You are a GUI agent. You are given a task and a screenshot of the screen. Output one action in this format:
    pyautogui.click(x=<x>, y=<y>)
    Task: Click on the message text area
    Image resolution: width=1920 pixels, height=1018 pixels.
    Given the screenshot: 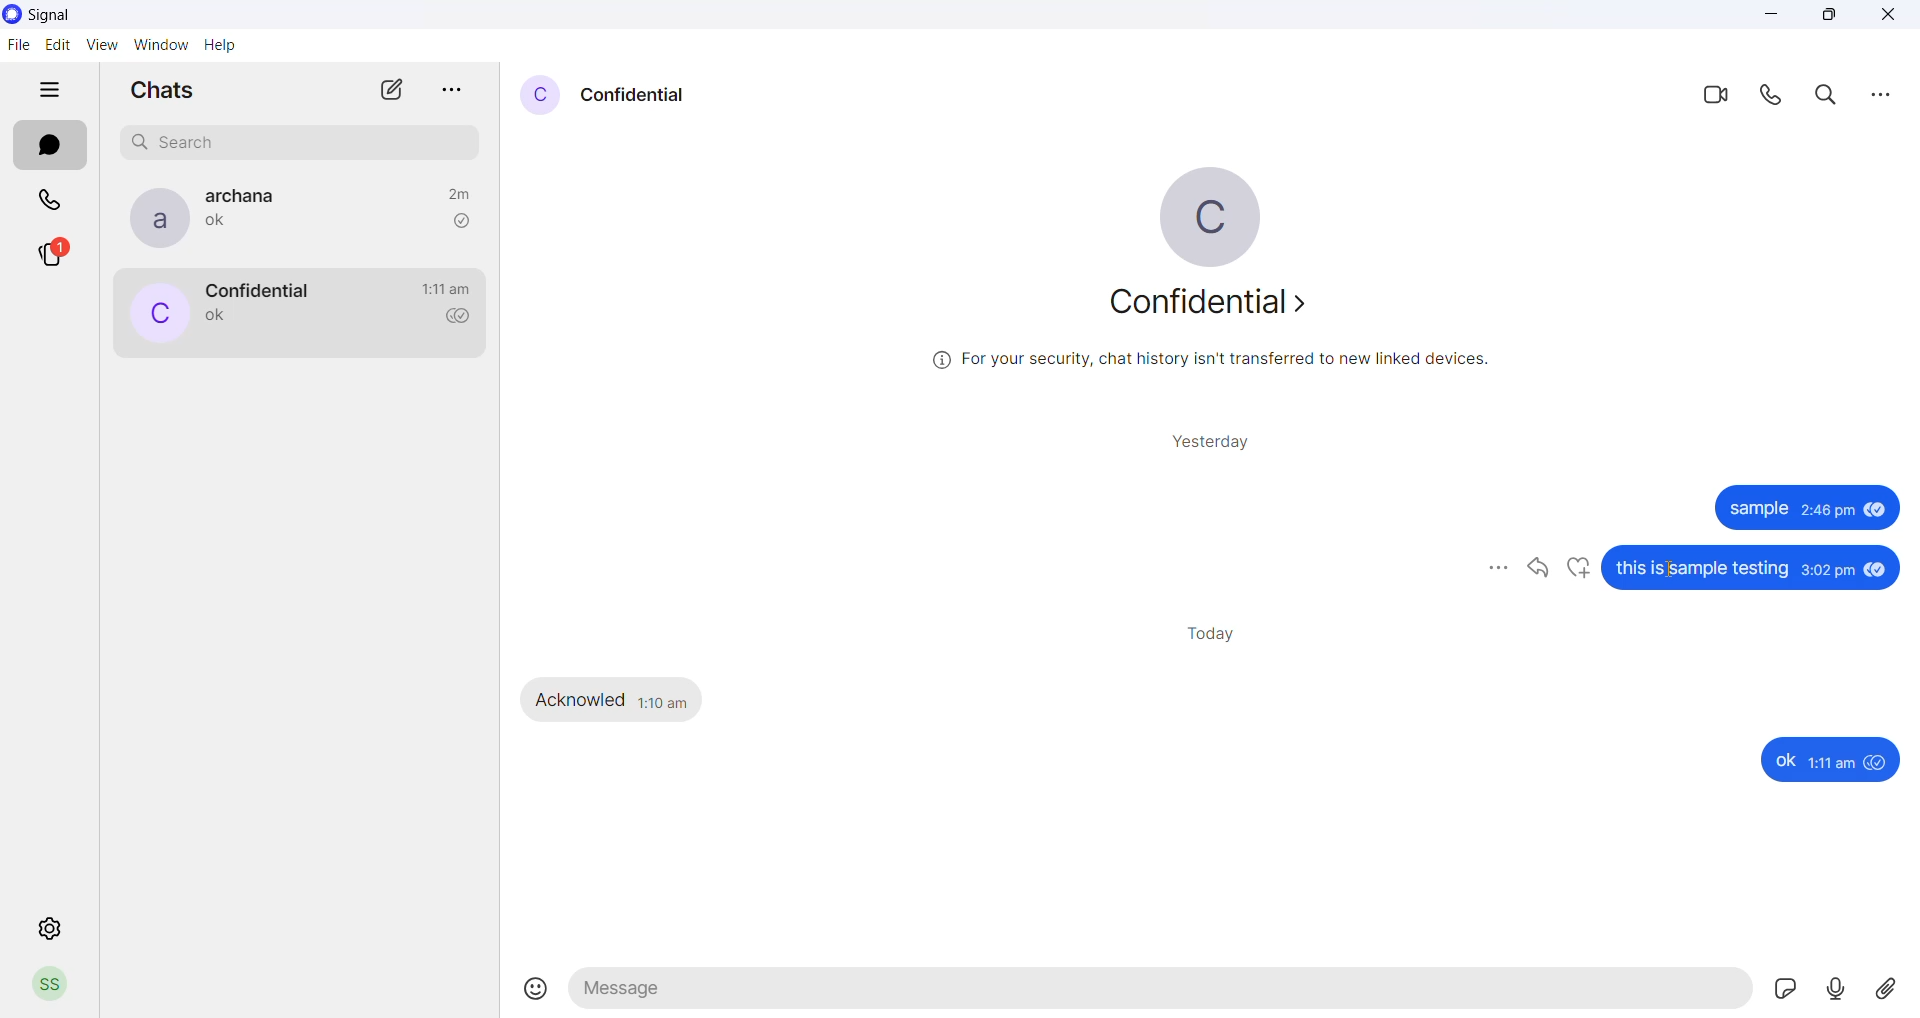 What is the action you would take?
    pyautogui.click(x=1163, y=994)
    